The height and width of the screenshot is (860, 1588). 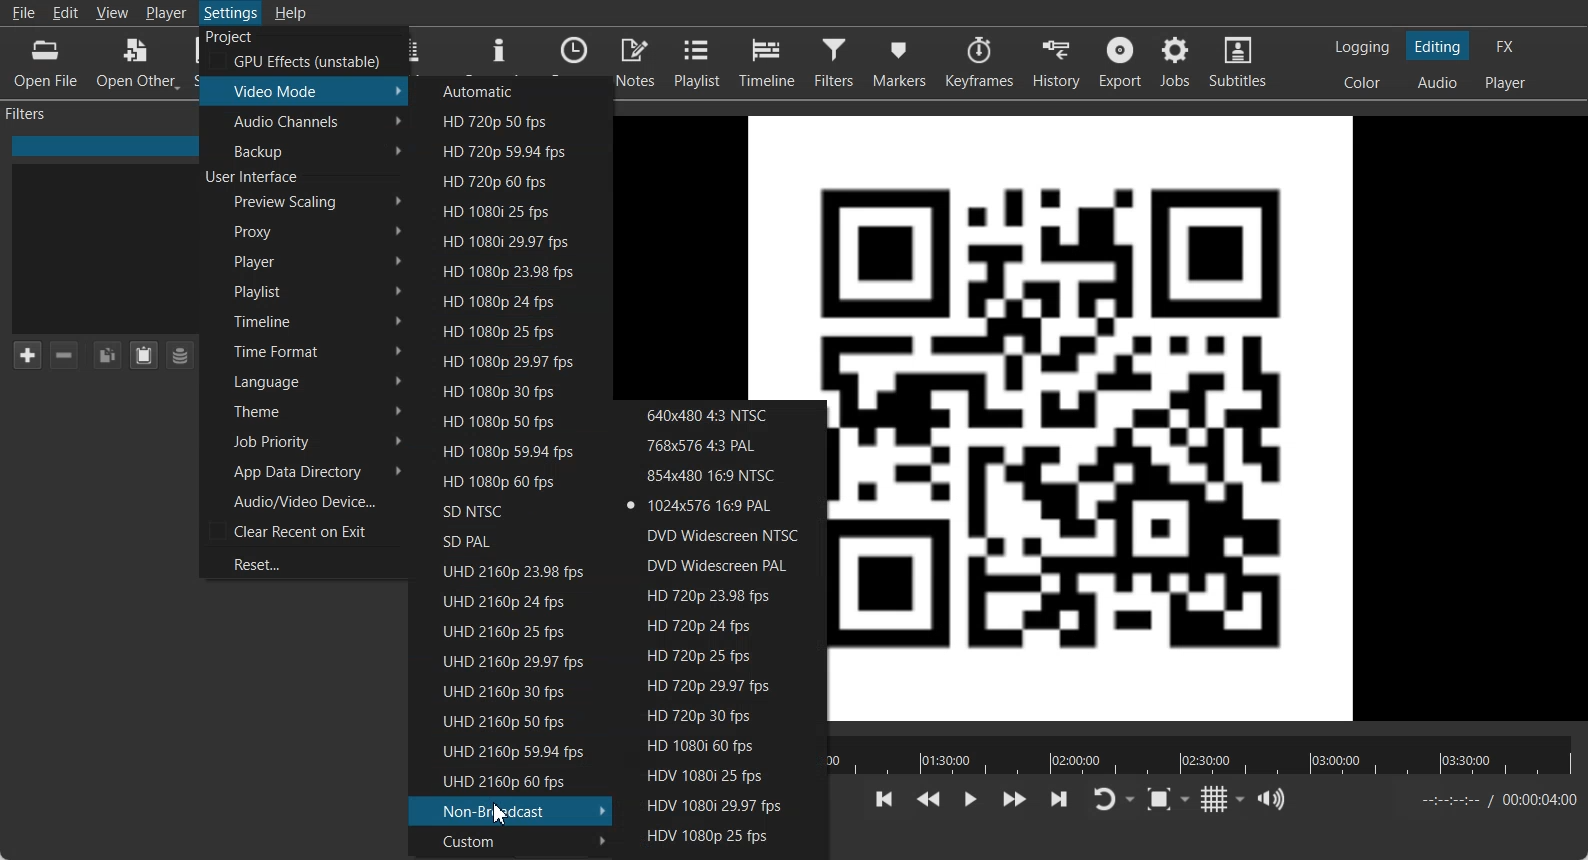 What do you see at coordinates (508, 241) in the screenshot?
I see `HD 1080i 29.98 fps` at bounding box center [508, 241].